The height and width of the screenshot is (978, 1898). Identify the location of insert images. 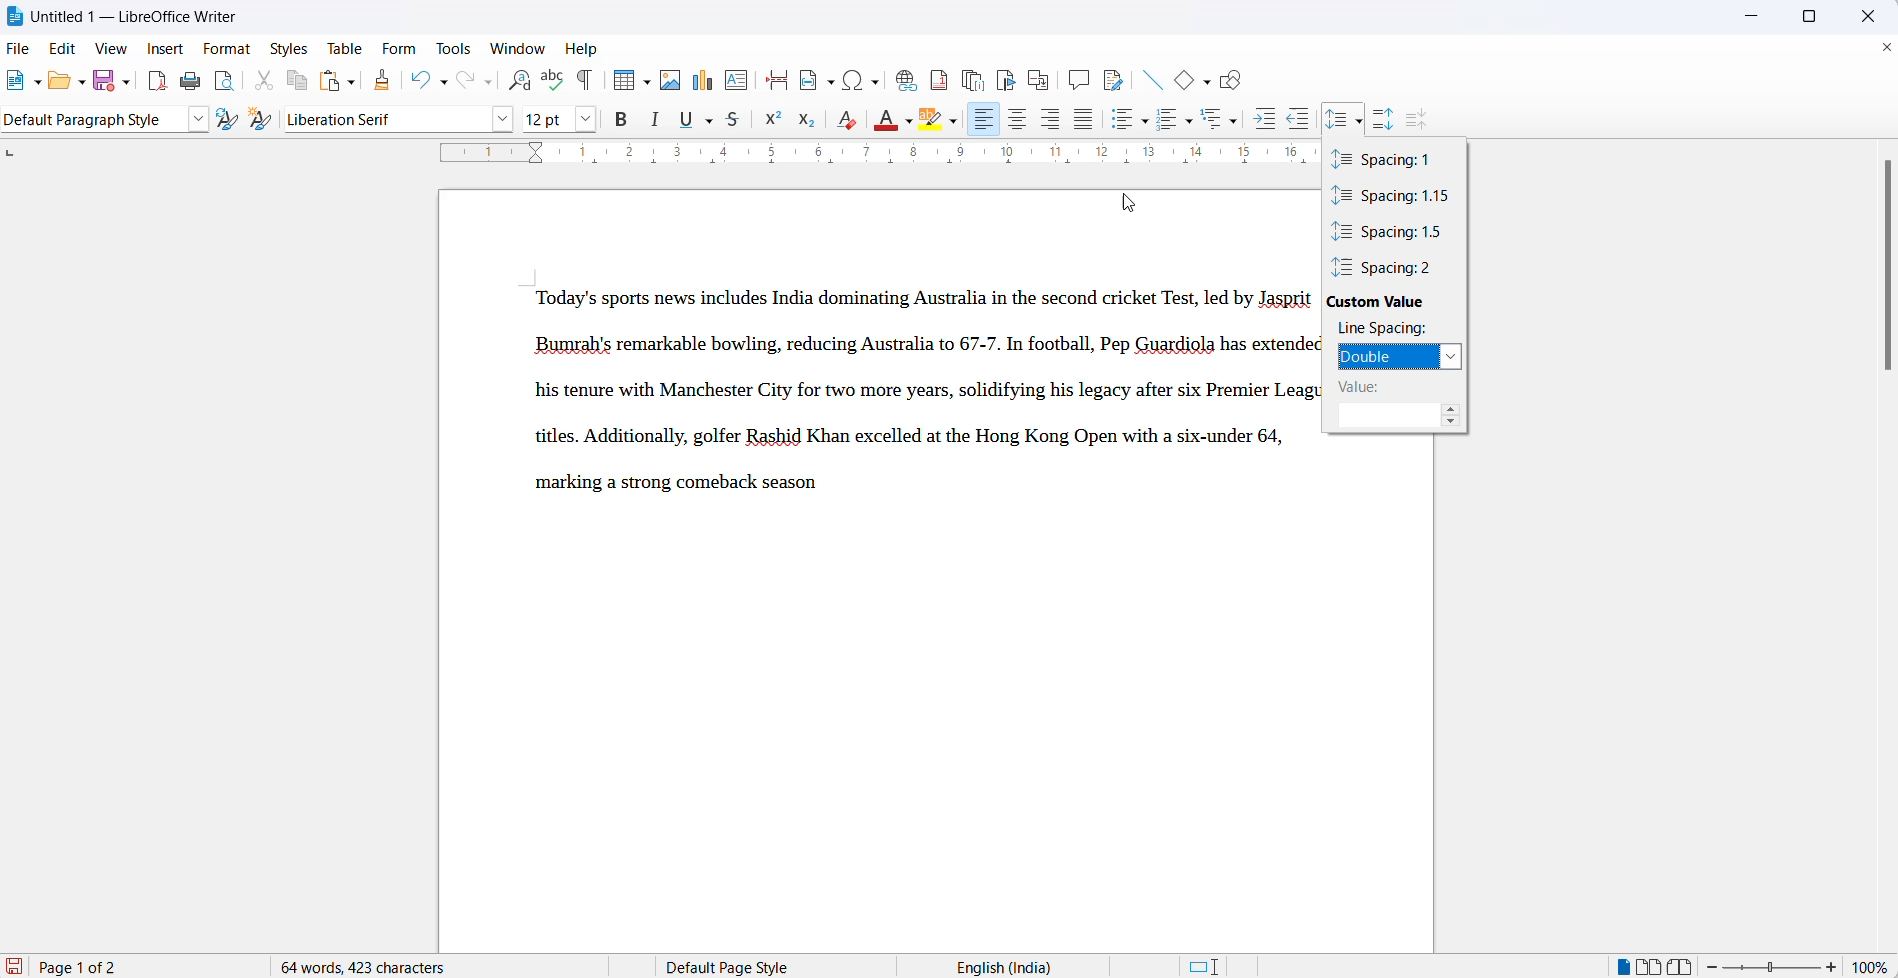
(673, 81).